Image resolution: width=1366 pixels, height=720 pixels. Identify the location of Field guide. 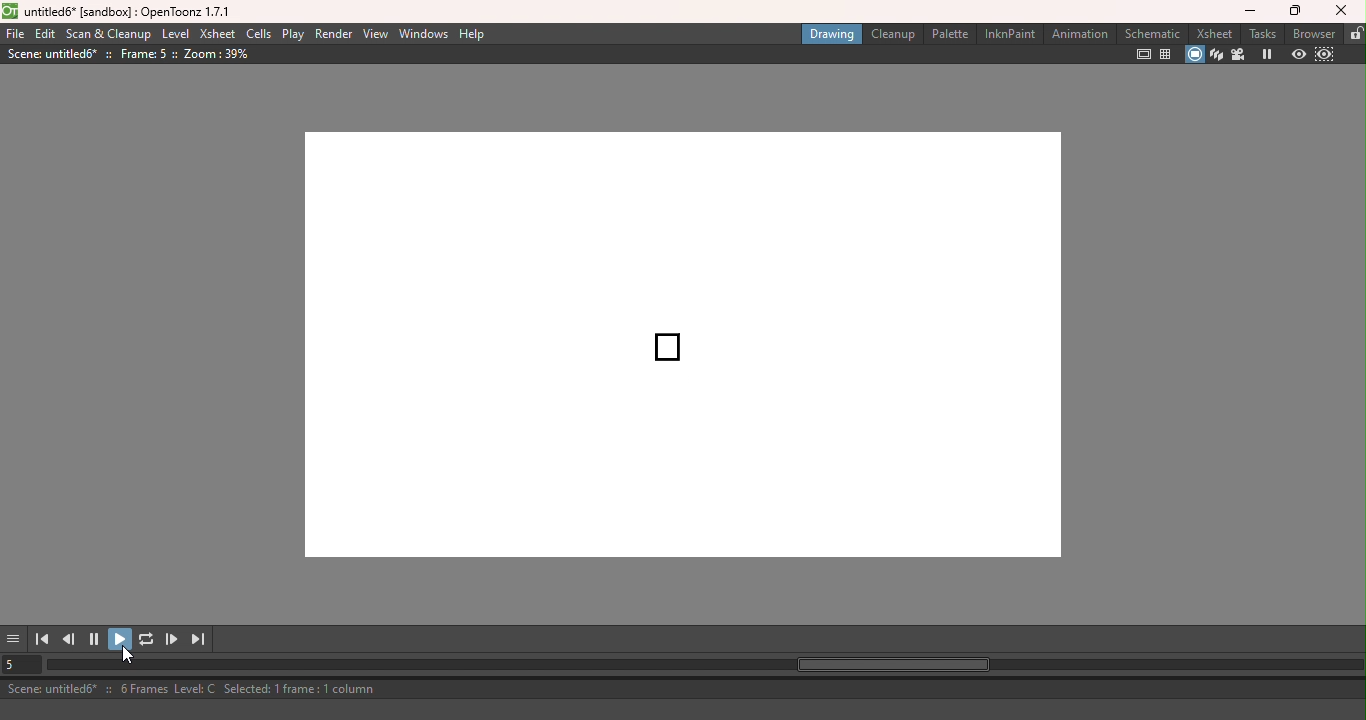
(1168, 54).